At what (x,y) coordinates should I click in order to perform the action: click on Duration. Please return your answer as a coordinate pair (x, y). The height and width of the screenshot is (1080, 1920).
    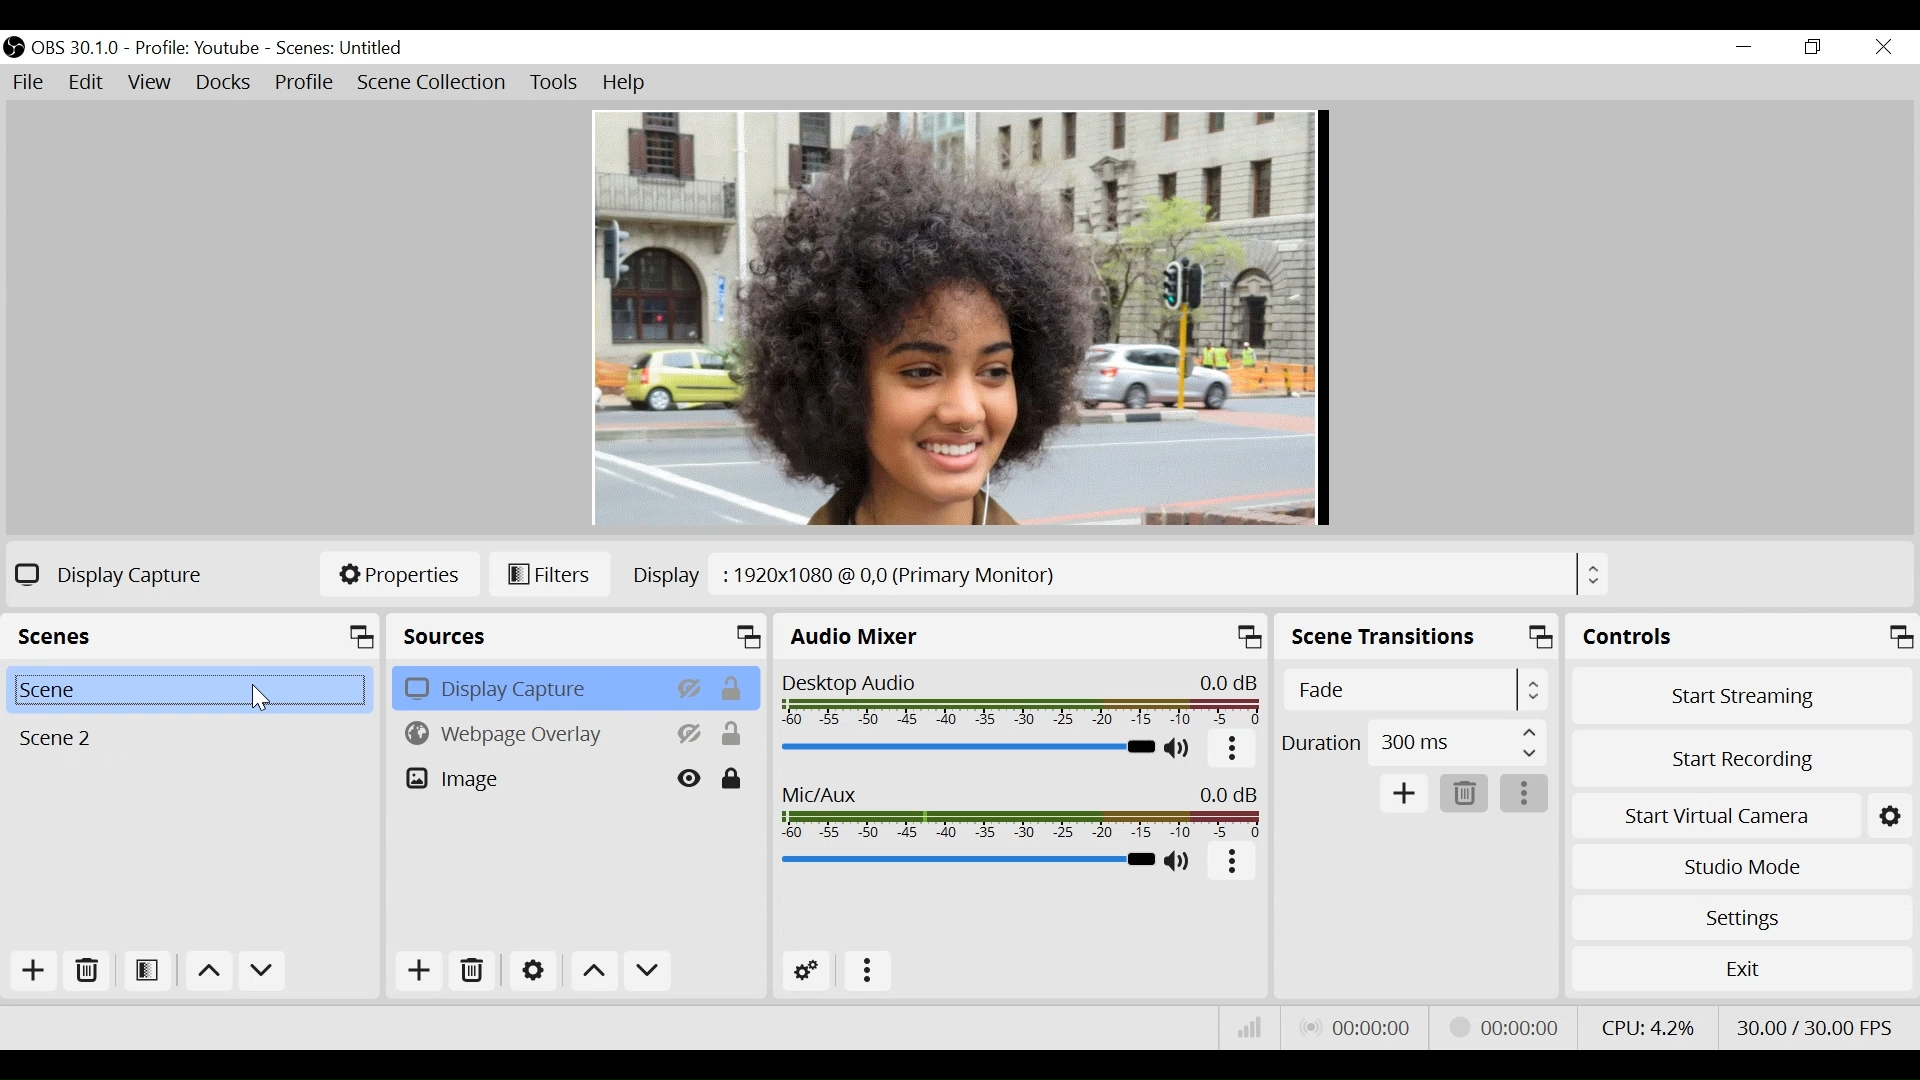
    Looking at the image, I should click on (1415, 743).